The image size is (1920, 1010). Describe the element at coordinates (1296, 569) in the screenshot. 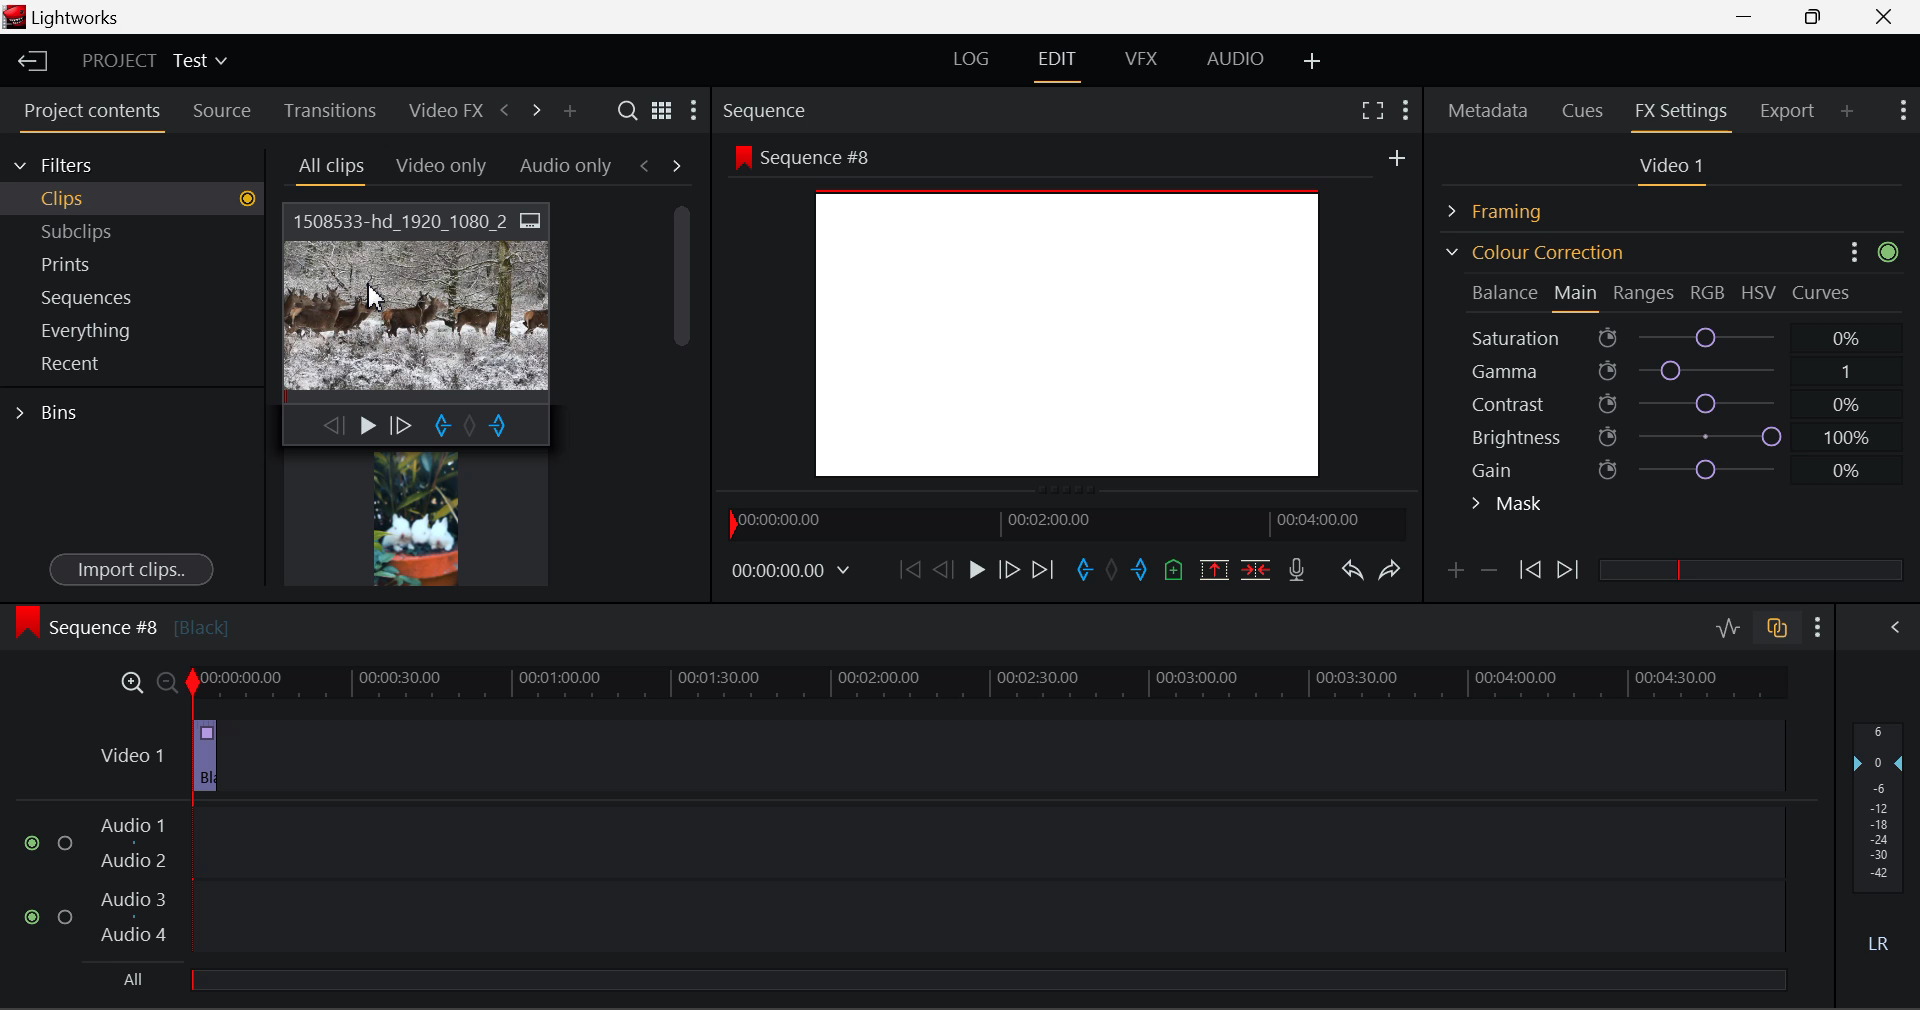

I see `Recrod Voiceover` at that location.